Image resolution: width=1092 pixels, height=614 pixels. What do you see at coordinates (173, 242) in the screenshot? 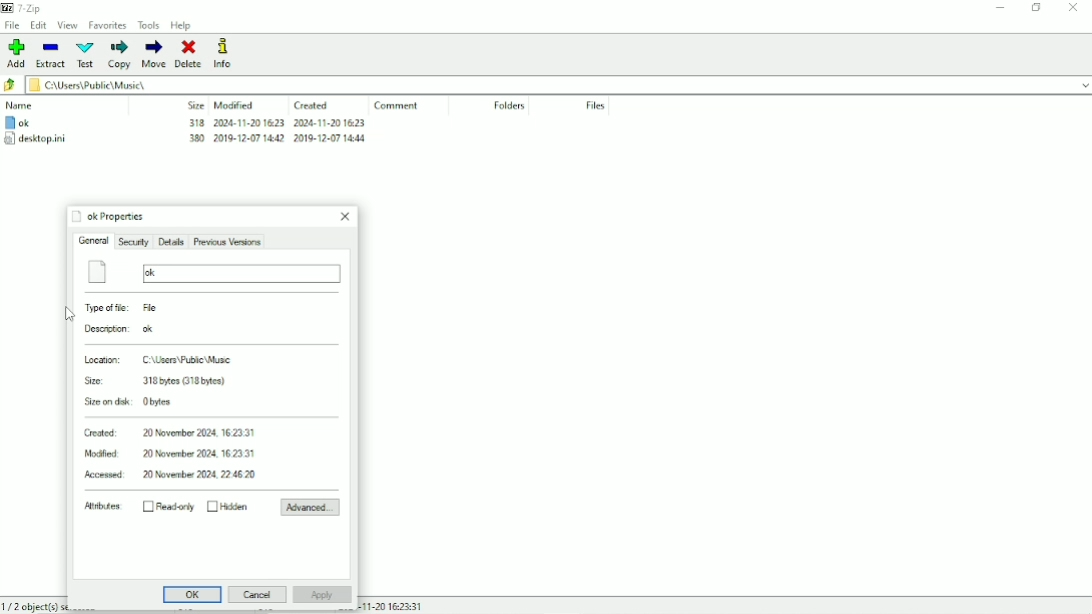
I see `Details` at bounding box center [173, 242].